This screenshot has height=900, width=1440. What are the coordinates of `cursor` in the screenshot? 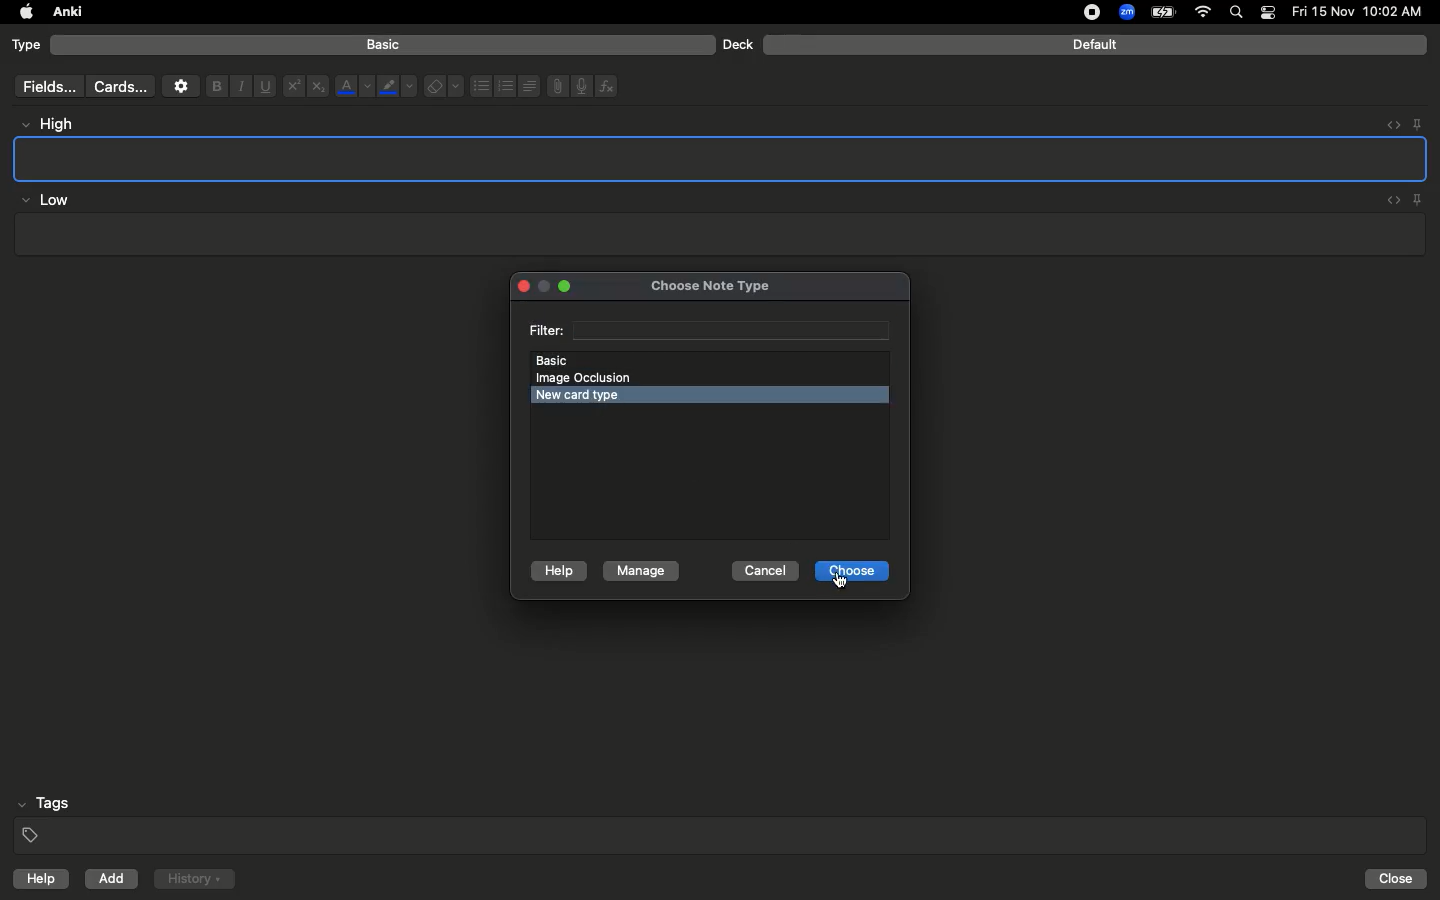 It's located at (842, 584).